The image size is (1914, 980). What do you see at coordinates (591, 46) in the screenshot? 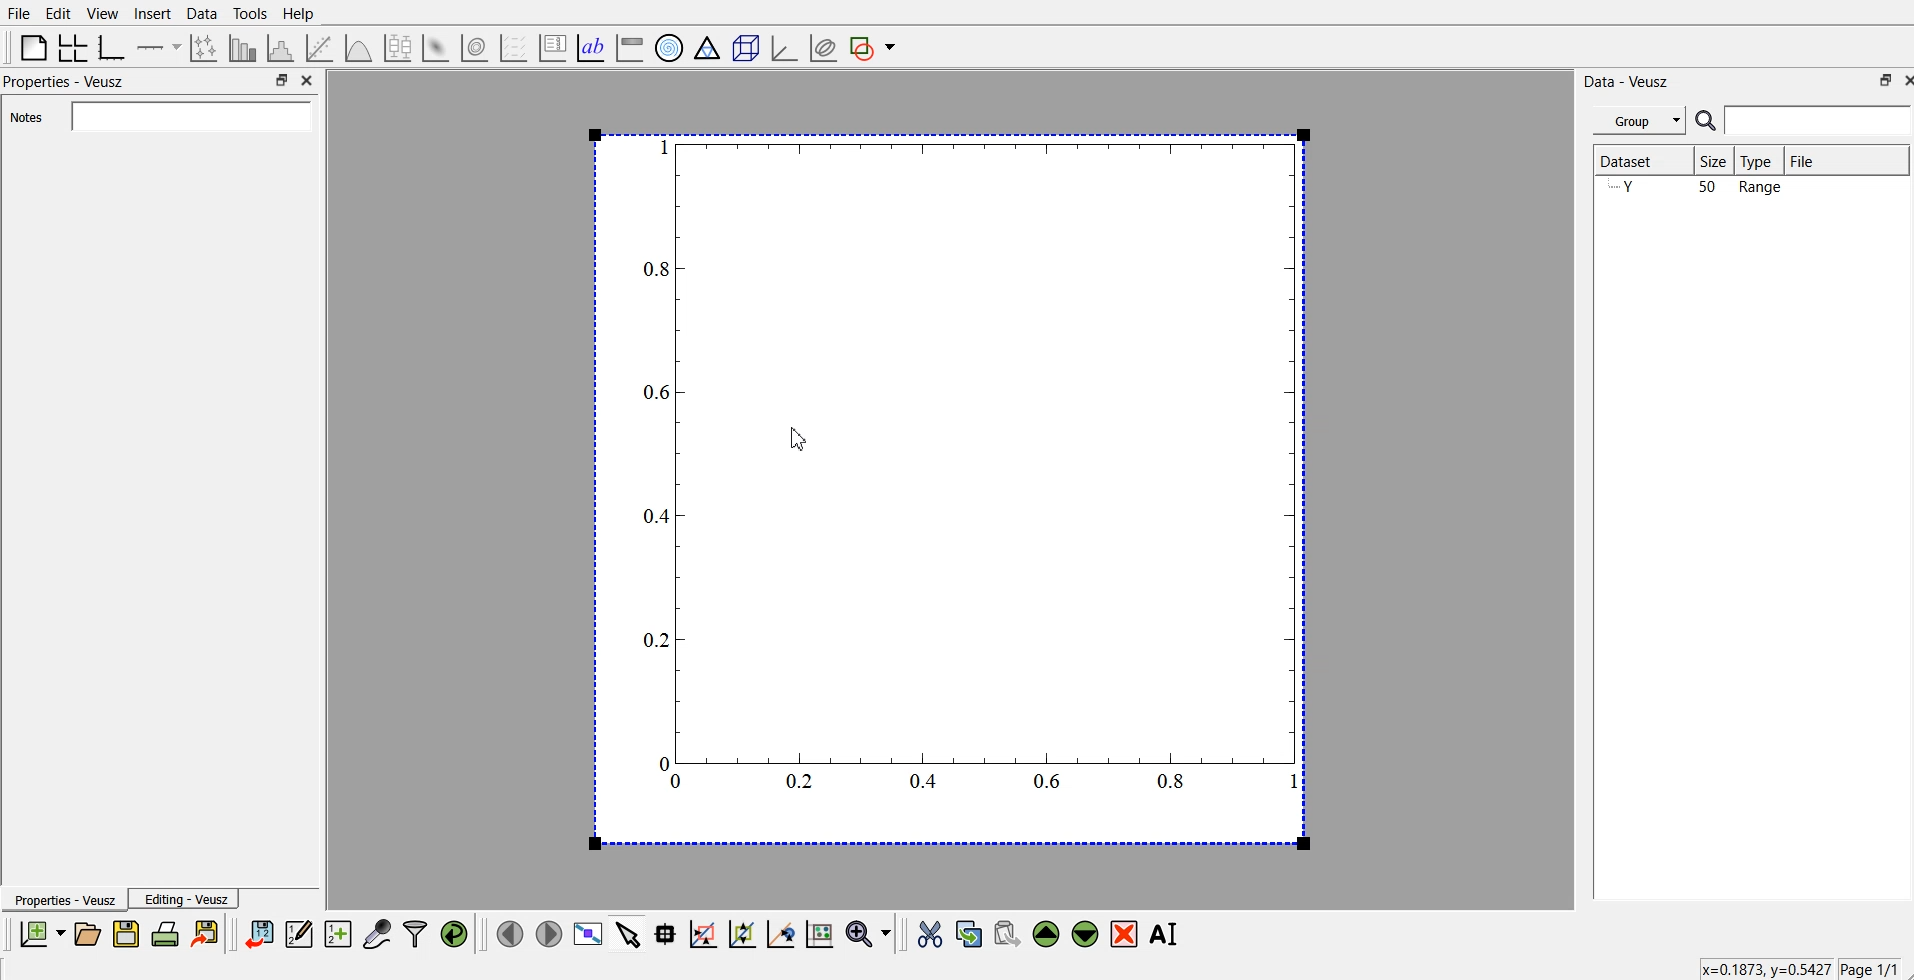
I see `text label` at bounding box center [591, 46].